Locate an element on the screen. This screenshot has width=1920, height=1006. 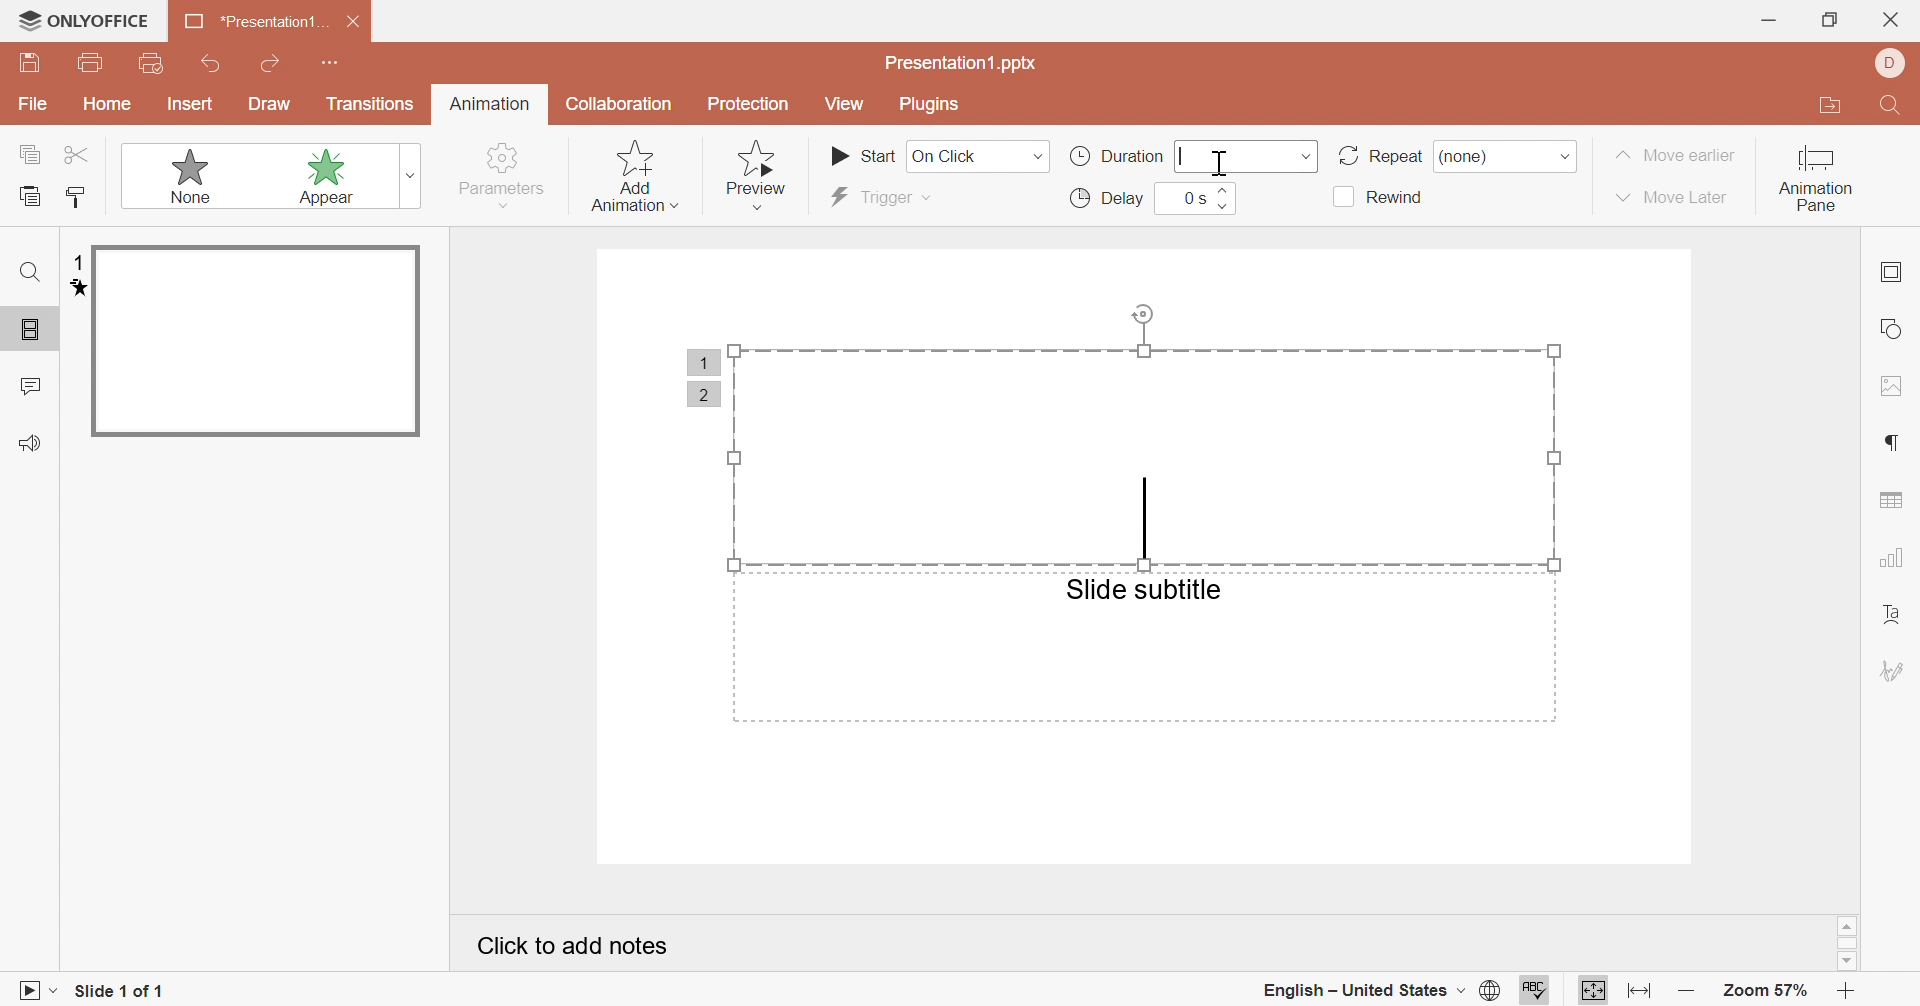
0s is located at coordinates (1192, 197).